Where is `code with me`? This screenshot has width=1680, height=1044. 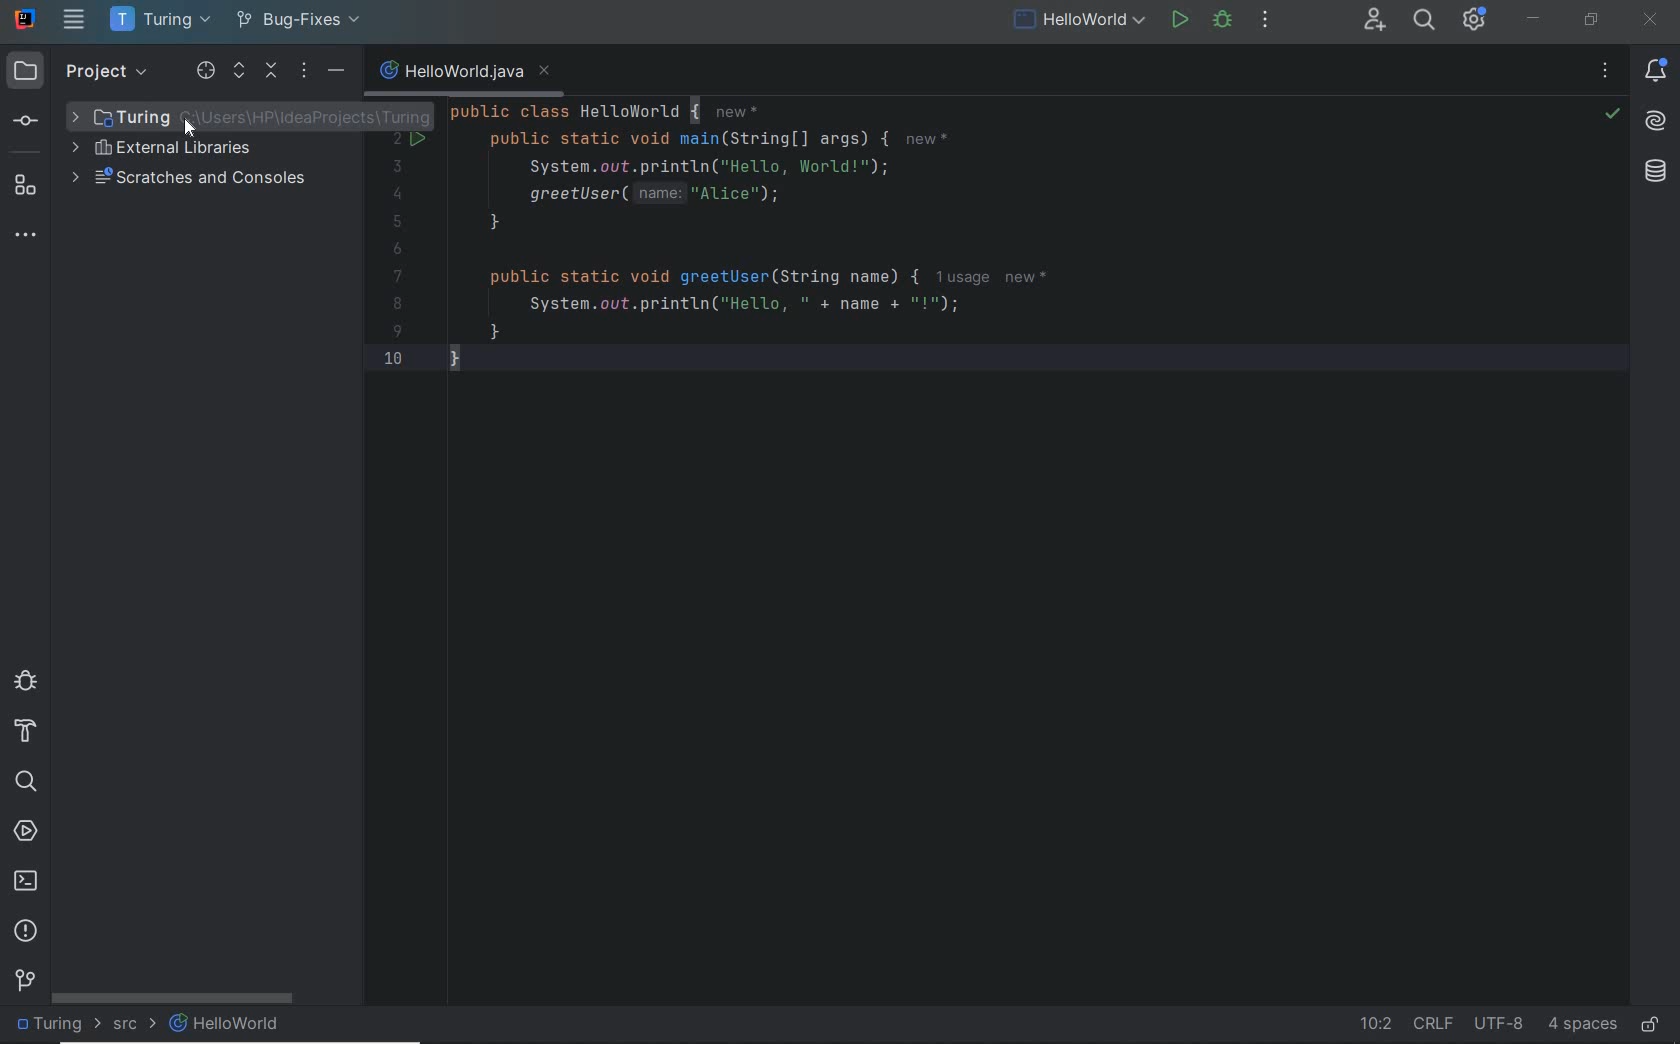 code with me is located at coordinates (1377, 22).